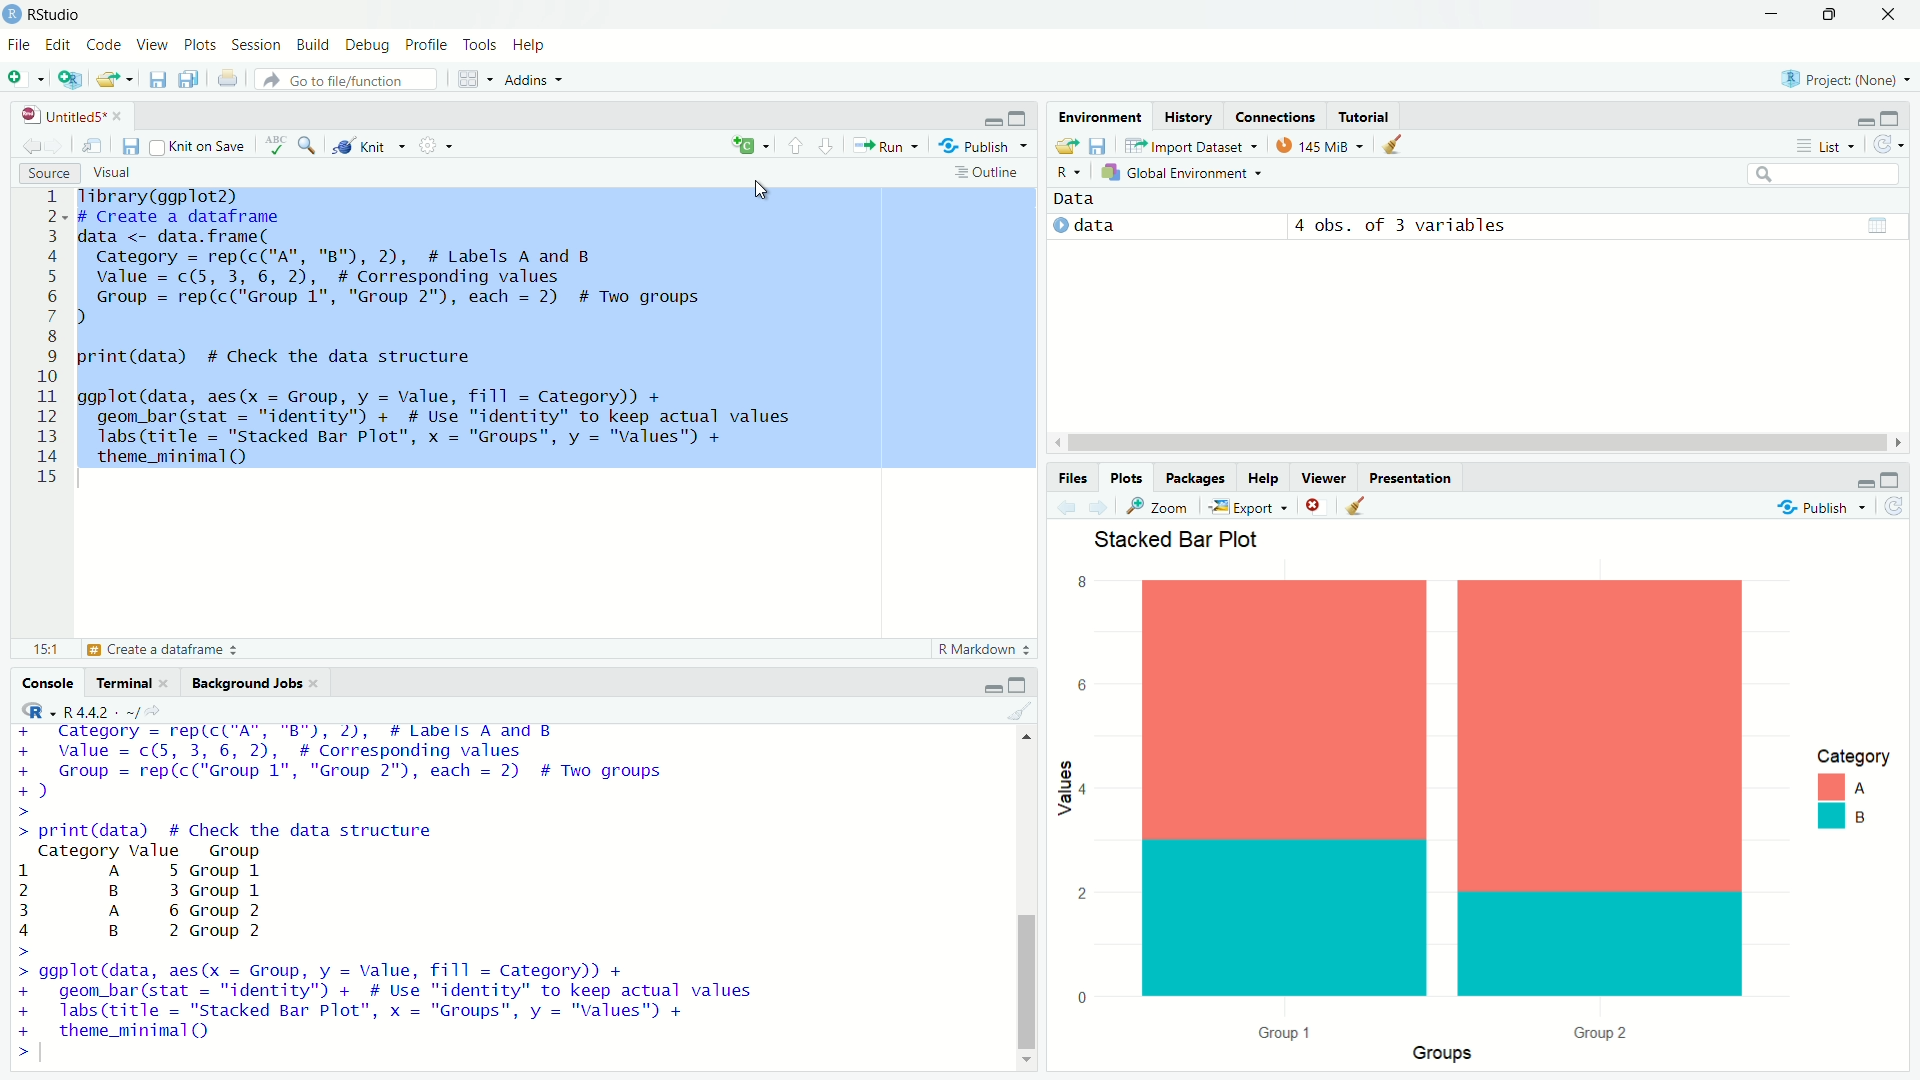 The width and height of the screenshot is (1920, 1080). What do you see at coordinates (1262, 475) in the screenshot?
I see `Help` at bounding box center [1262, 475].